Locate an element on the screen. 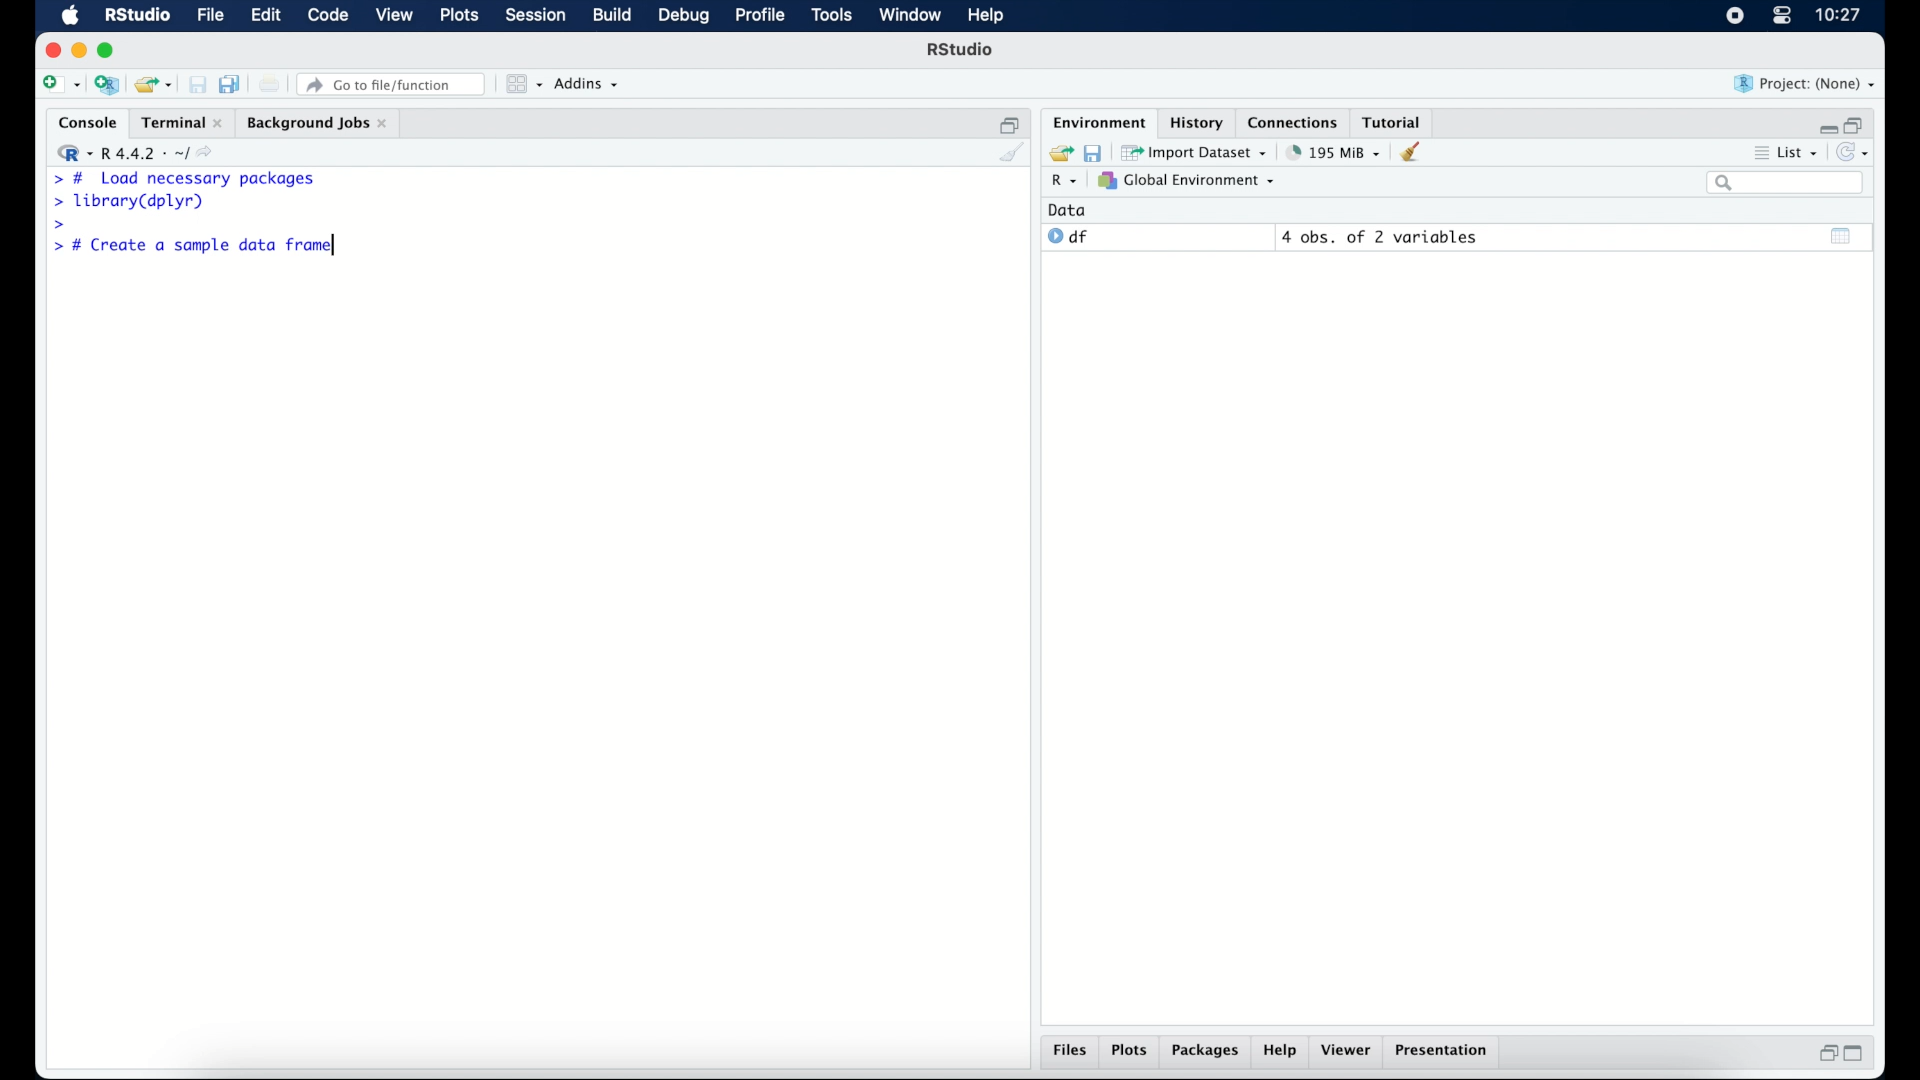 This screenshot has width=1920, height=1080. df is located at coordinates (1068, 237).